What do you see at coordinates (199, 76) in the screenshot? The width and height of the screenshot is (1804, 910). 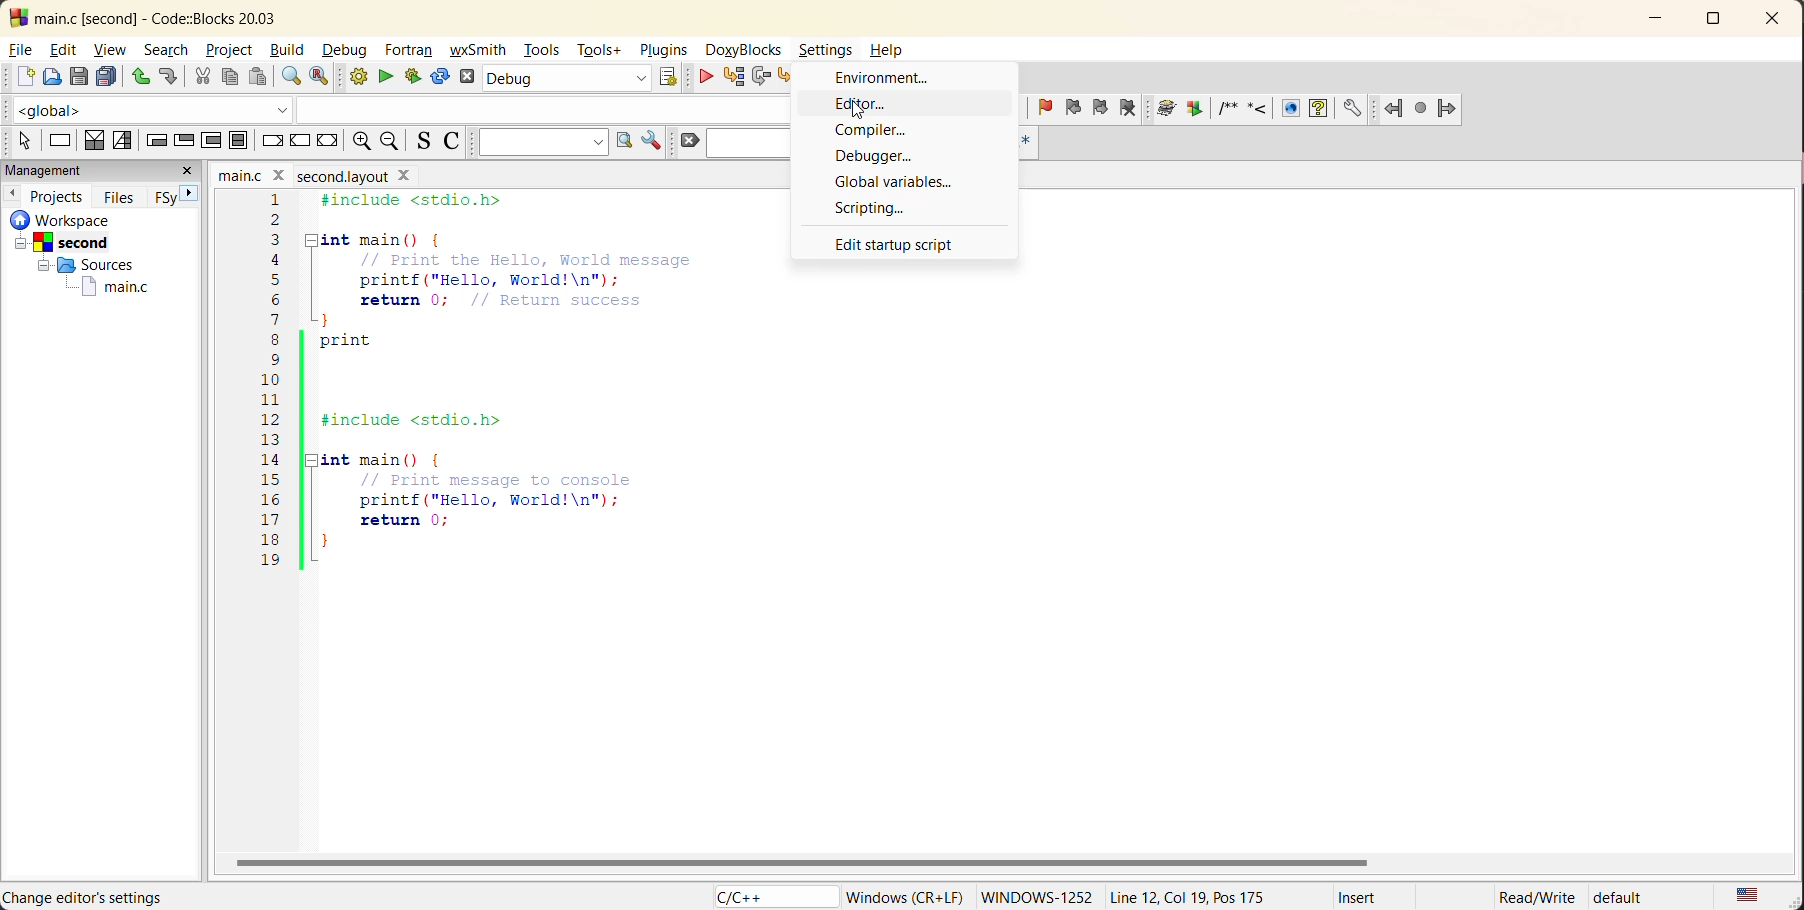 I see `cut` at bounding box center [199, 76].